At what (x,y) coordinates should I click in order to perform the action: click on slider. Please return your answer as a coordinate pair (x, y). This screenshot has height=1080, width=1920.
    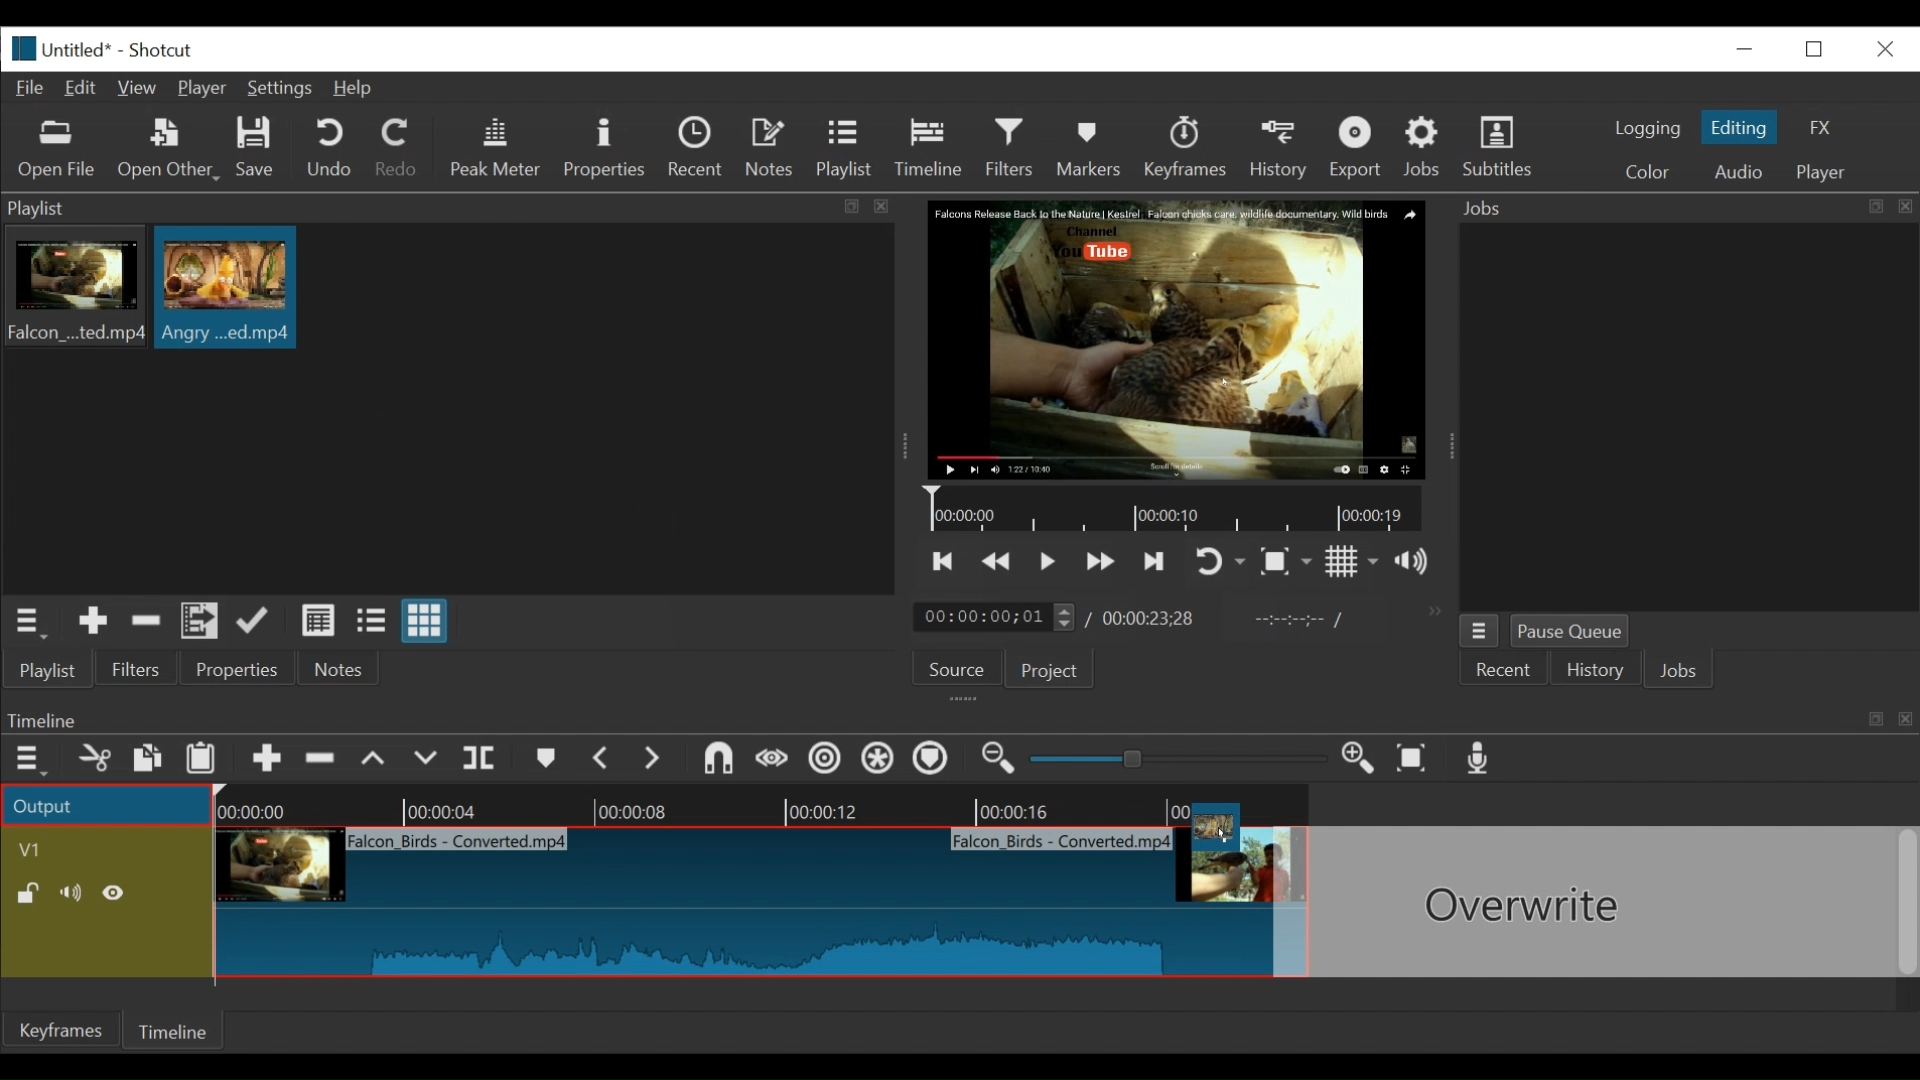
    Looking at the image, I should click on (1172, 760).